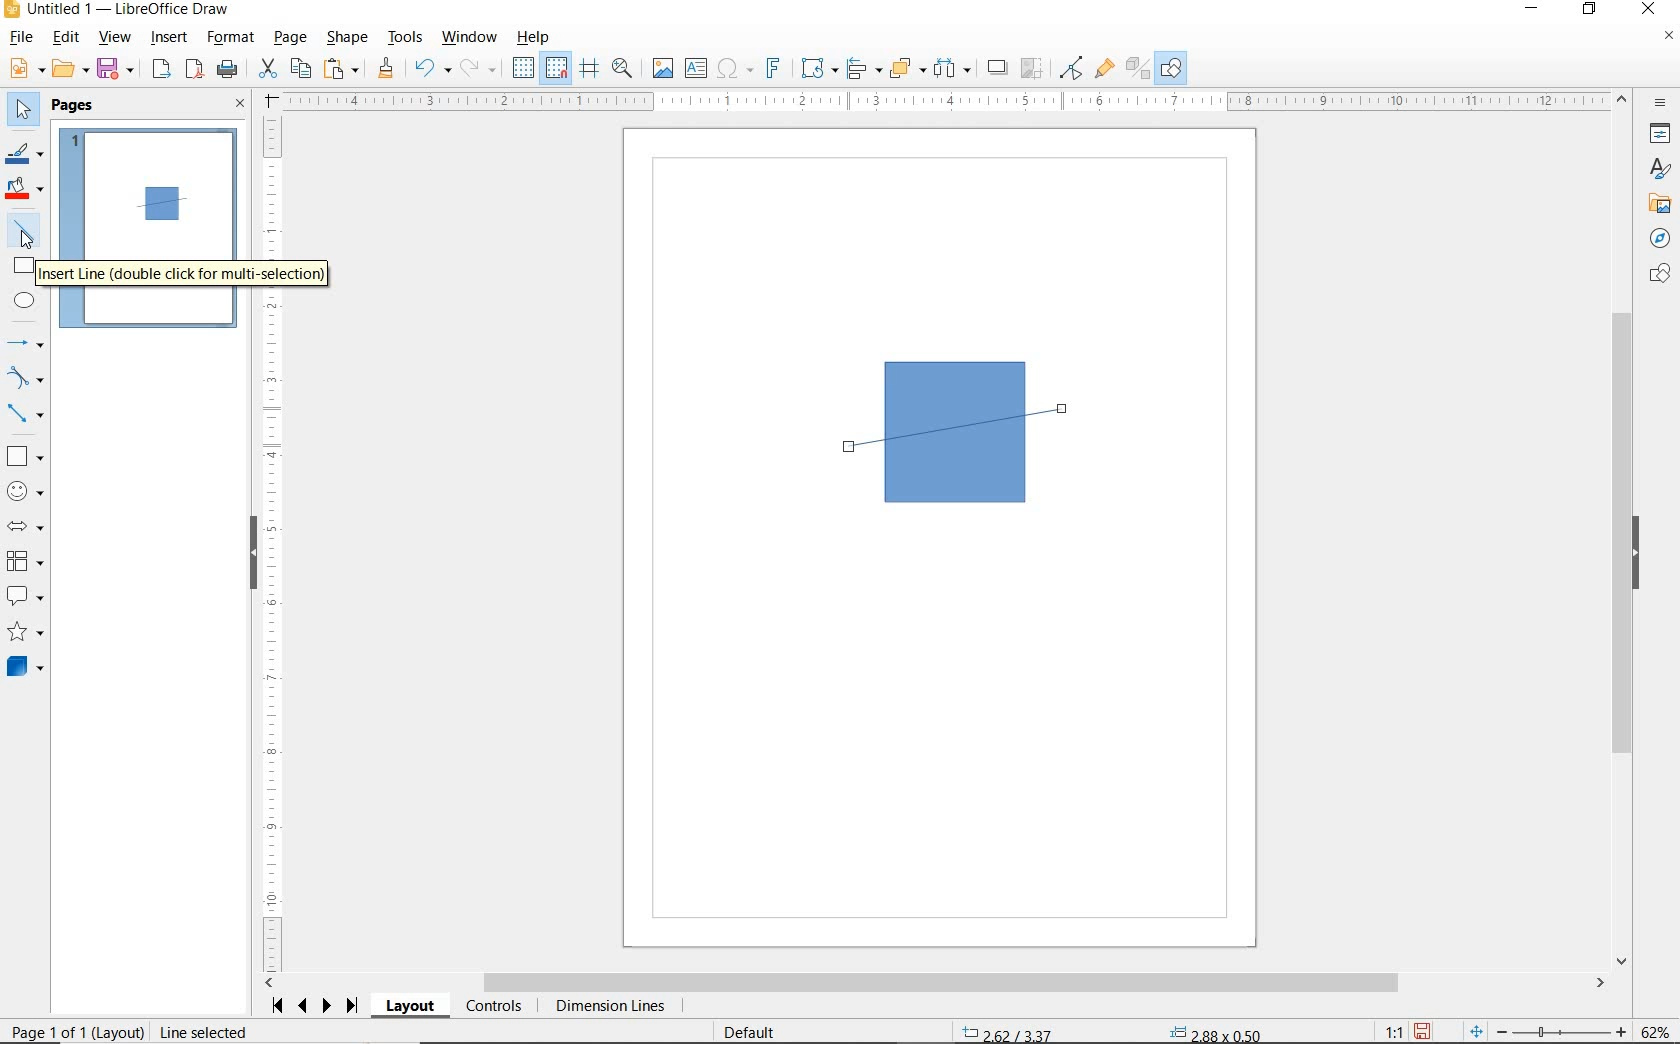 The height and width of the screenshot is (1044, 1680). Describe the element at coordinates (433, 70) in the screenshot. I see `UNDO` at that location.